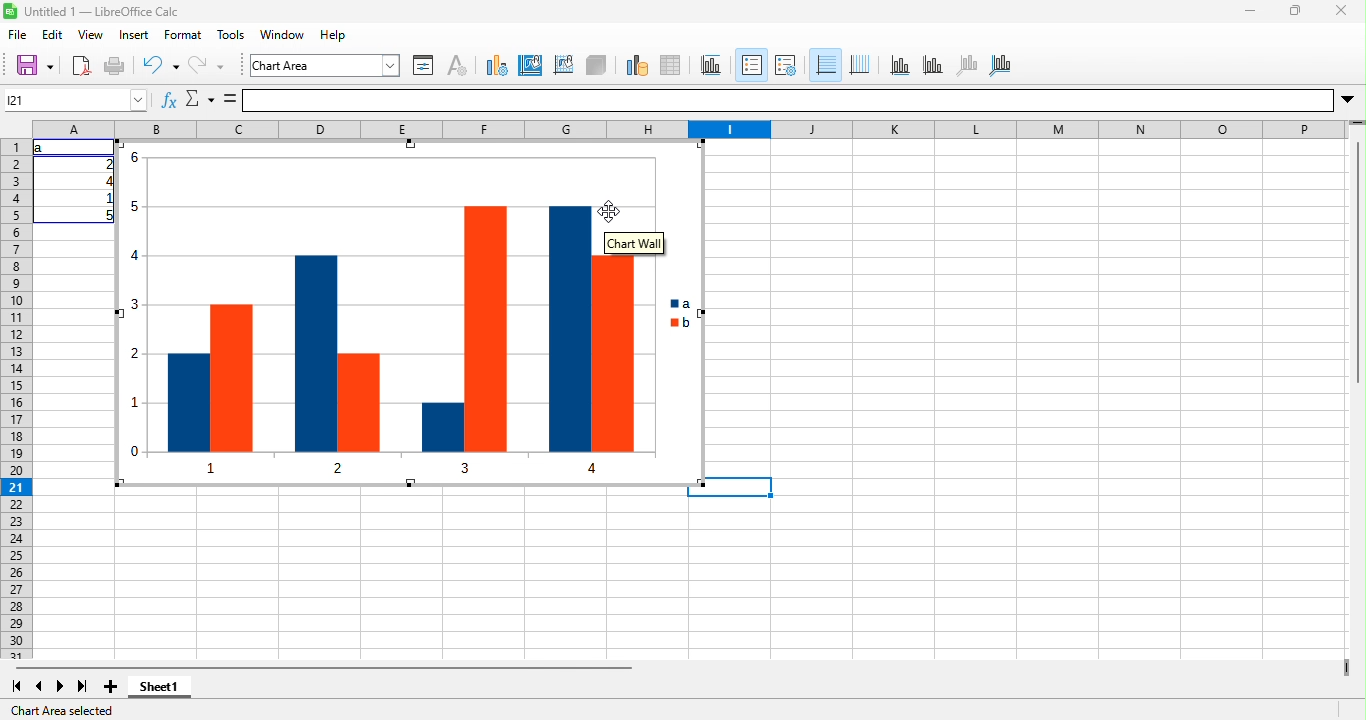 The width and height of the screenshot is (1366, 720). I want to click on More options, so click(1347, 100).